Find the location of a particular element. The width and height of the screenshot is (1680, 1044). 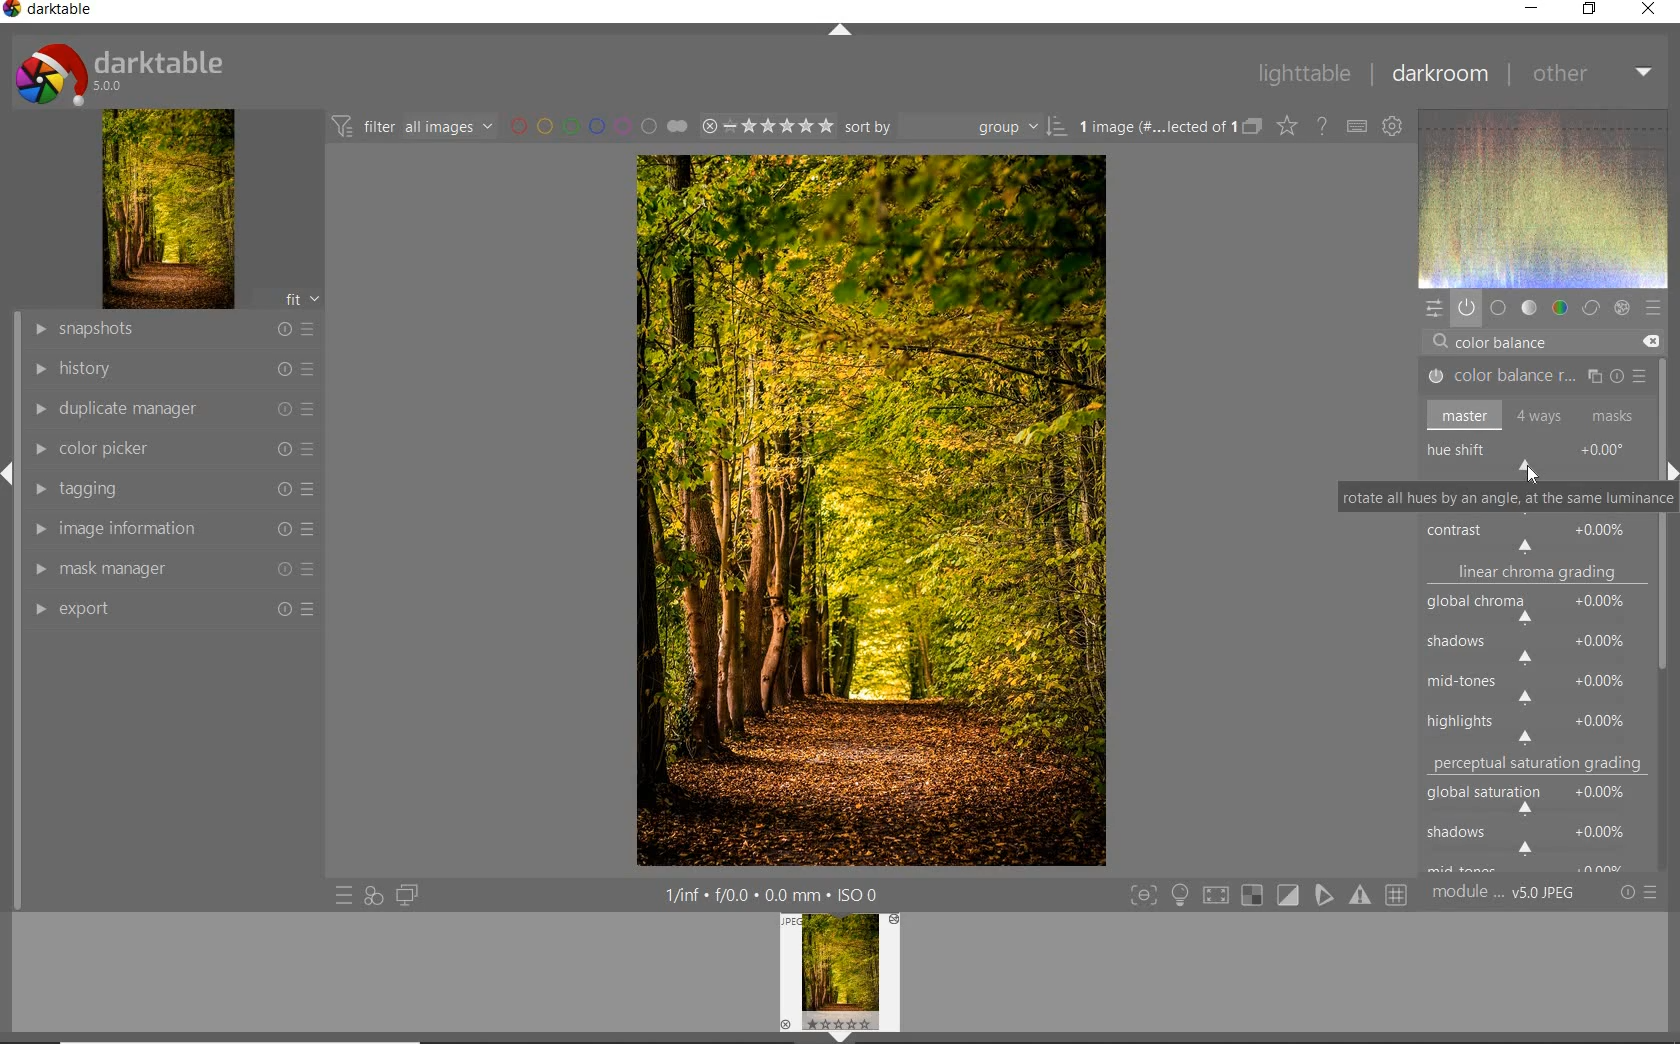

other interface detail is located at coordinates (775, 895).